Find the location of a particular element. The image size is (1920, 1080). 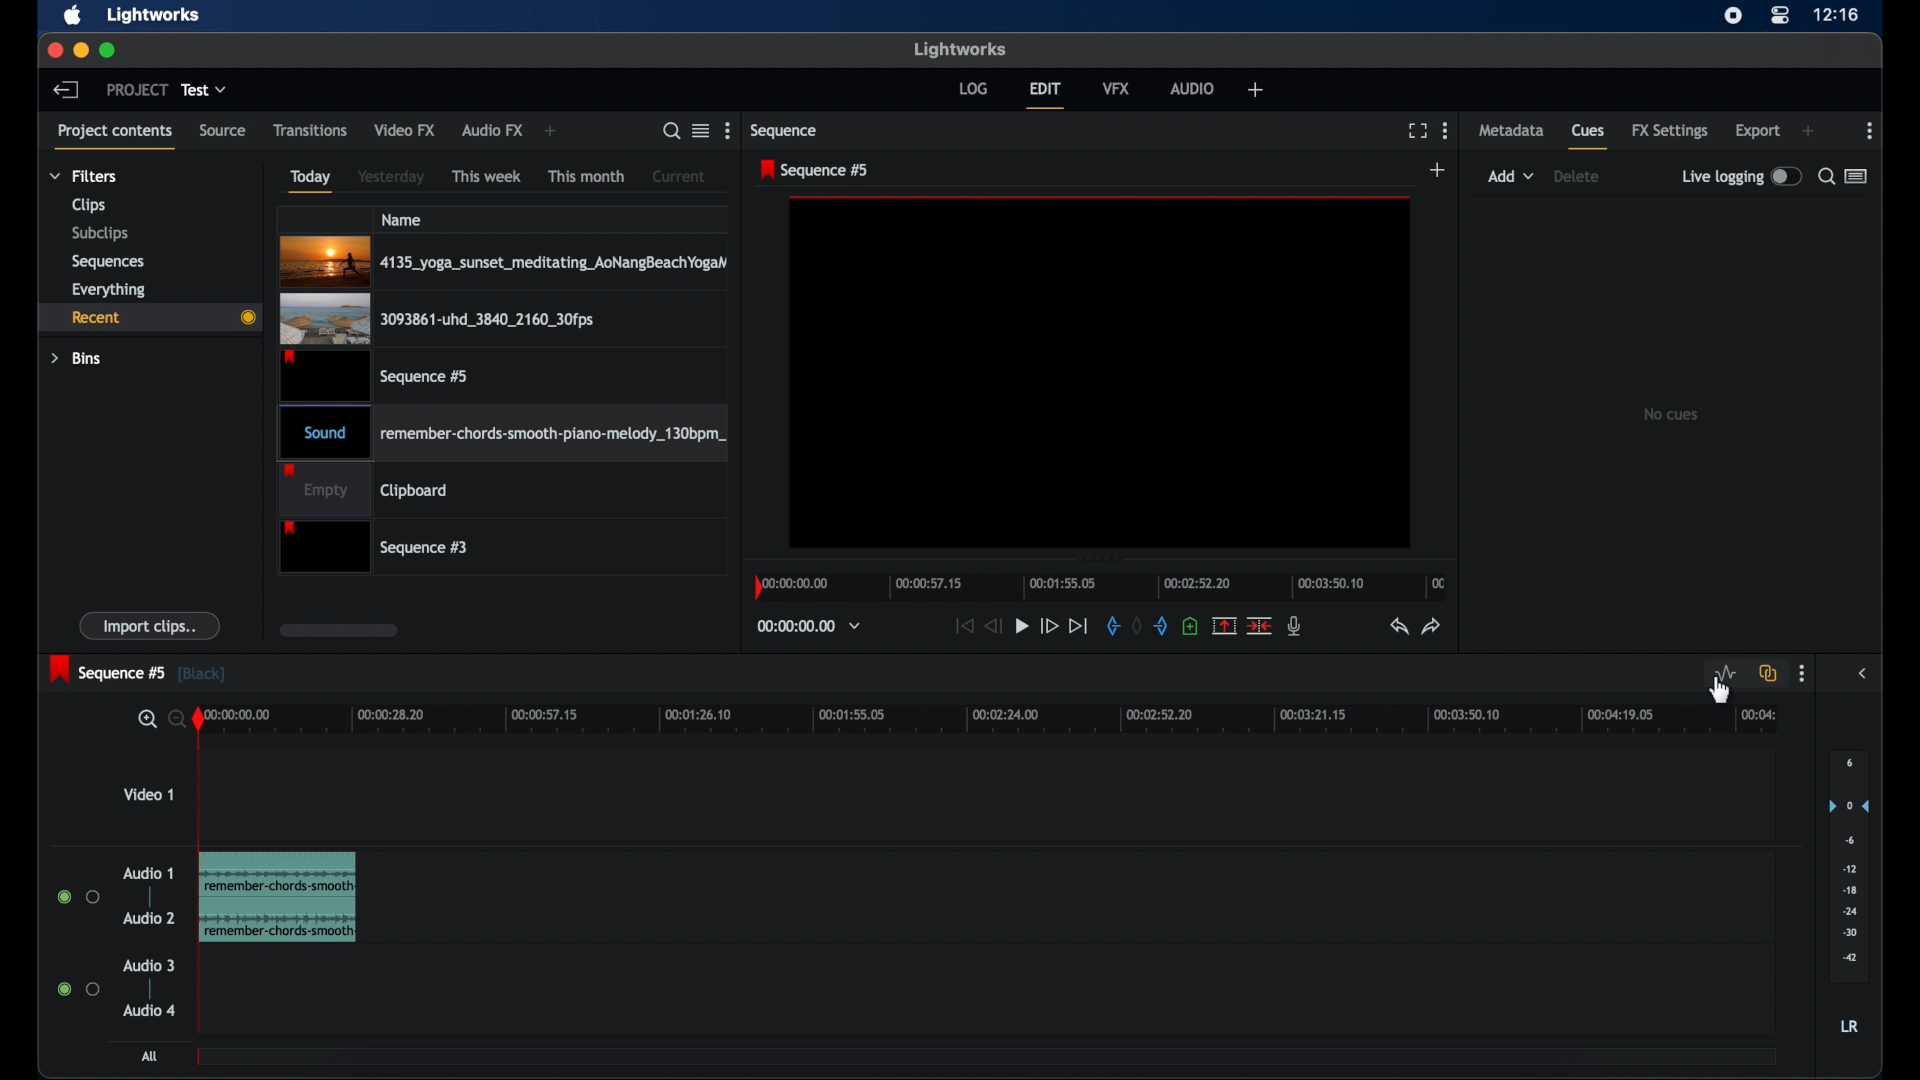

timeline is located at coordinates (1104, 586).